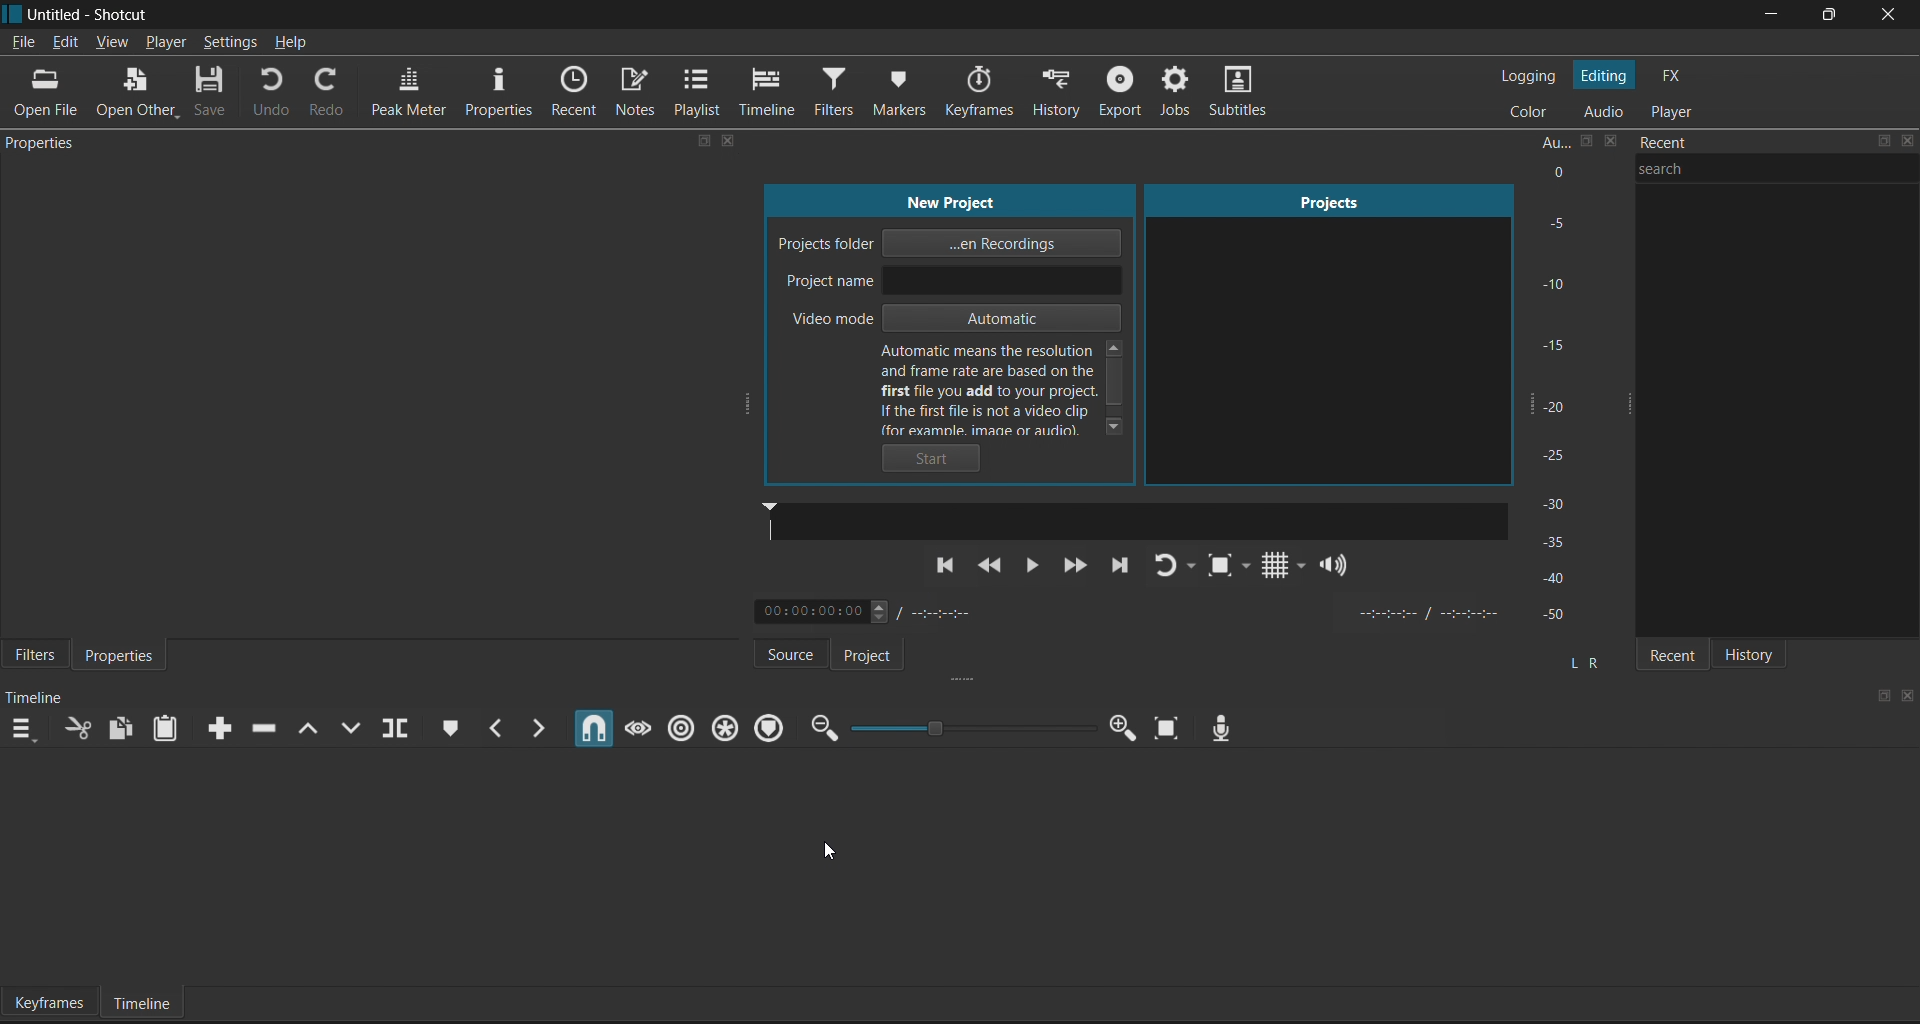 This screenshot has height=1024, width=1920. What do you see at coordinates (165, 41) in the screenshot?
I see `Player` at bounding box center [165, 41].